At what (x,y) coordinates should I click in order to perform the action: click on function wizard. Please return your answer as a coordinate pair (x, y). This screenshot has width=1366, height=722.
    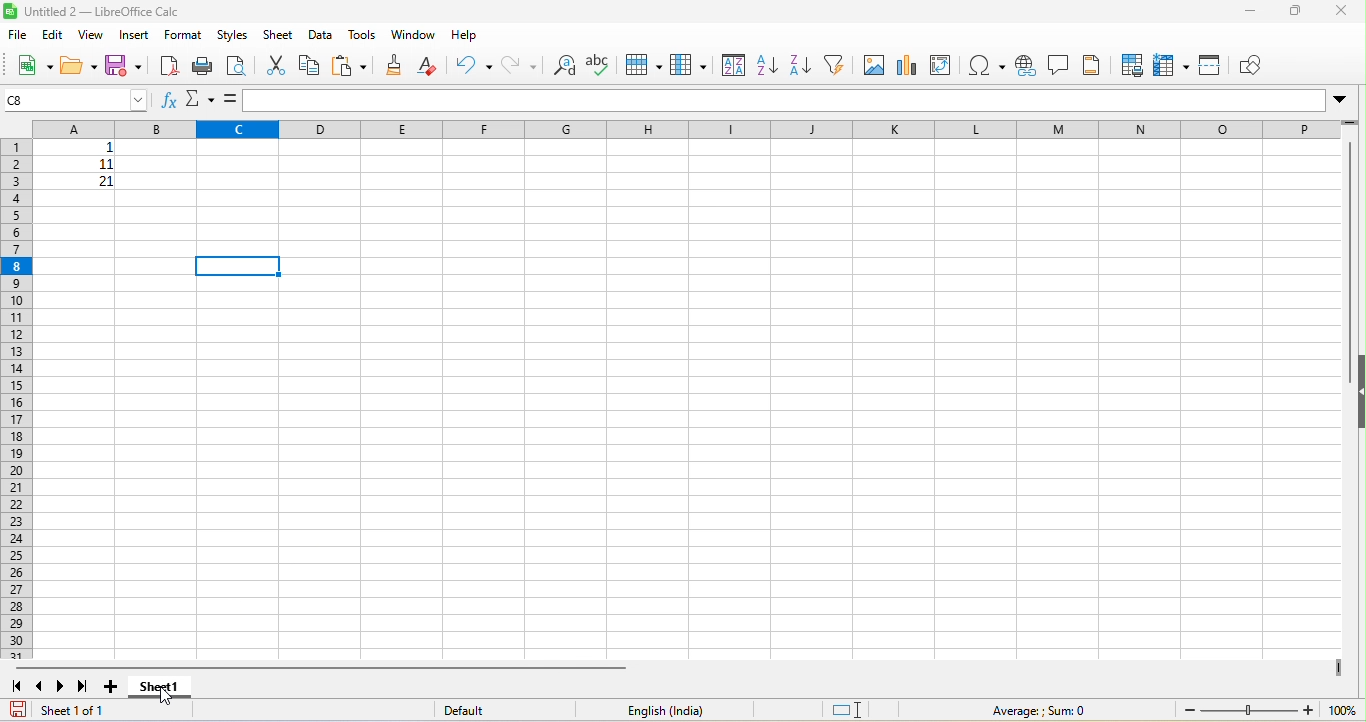
    Looking at the image, I should click on (169, 102).